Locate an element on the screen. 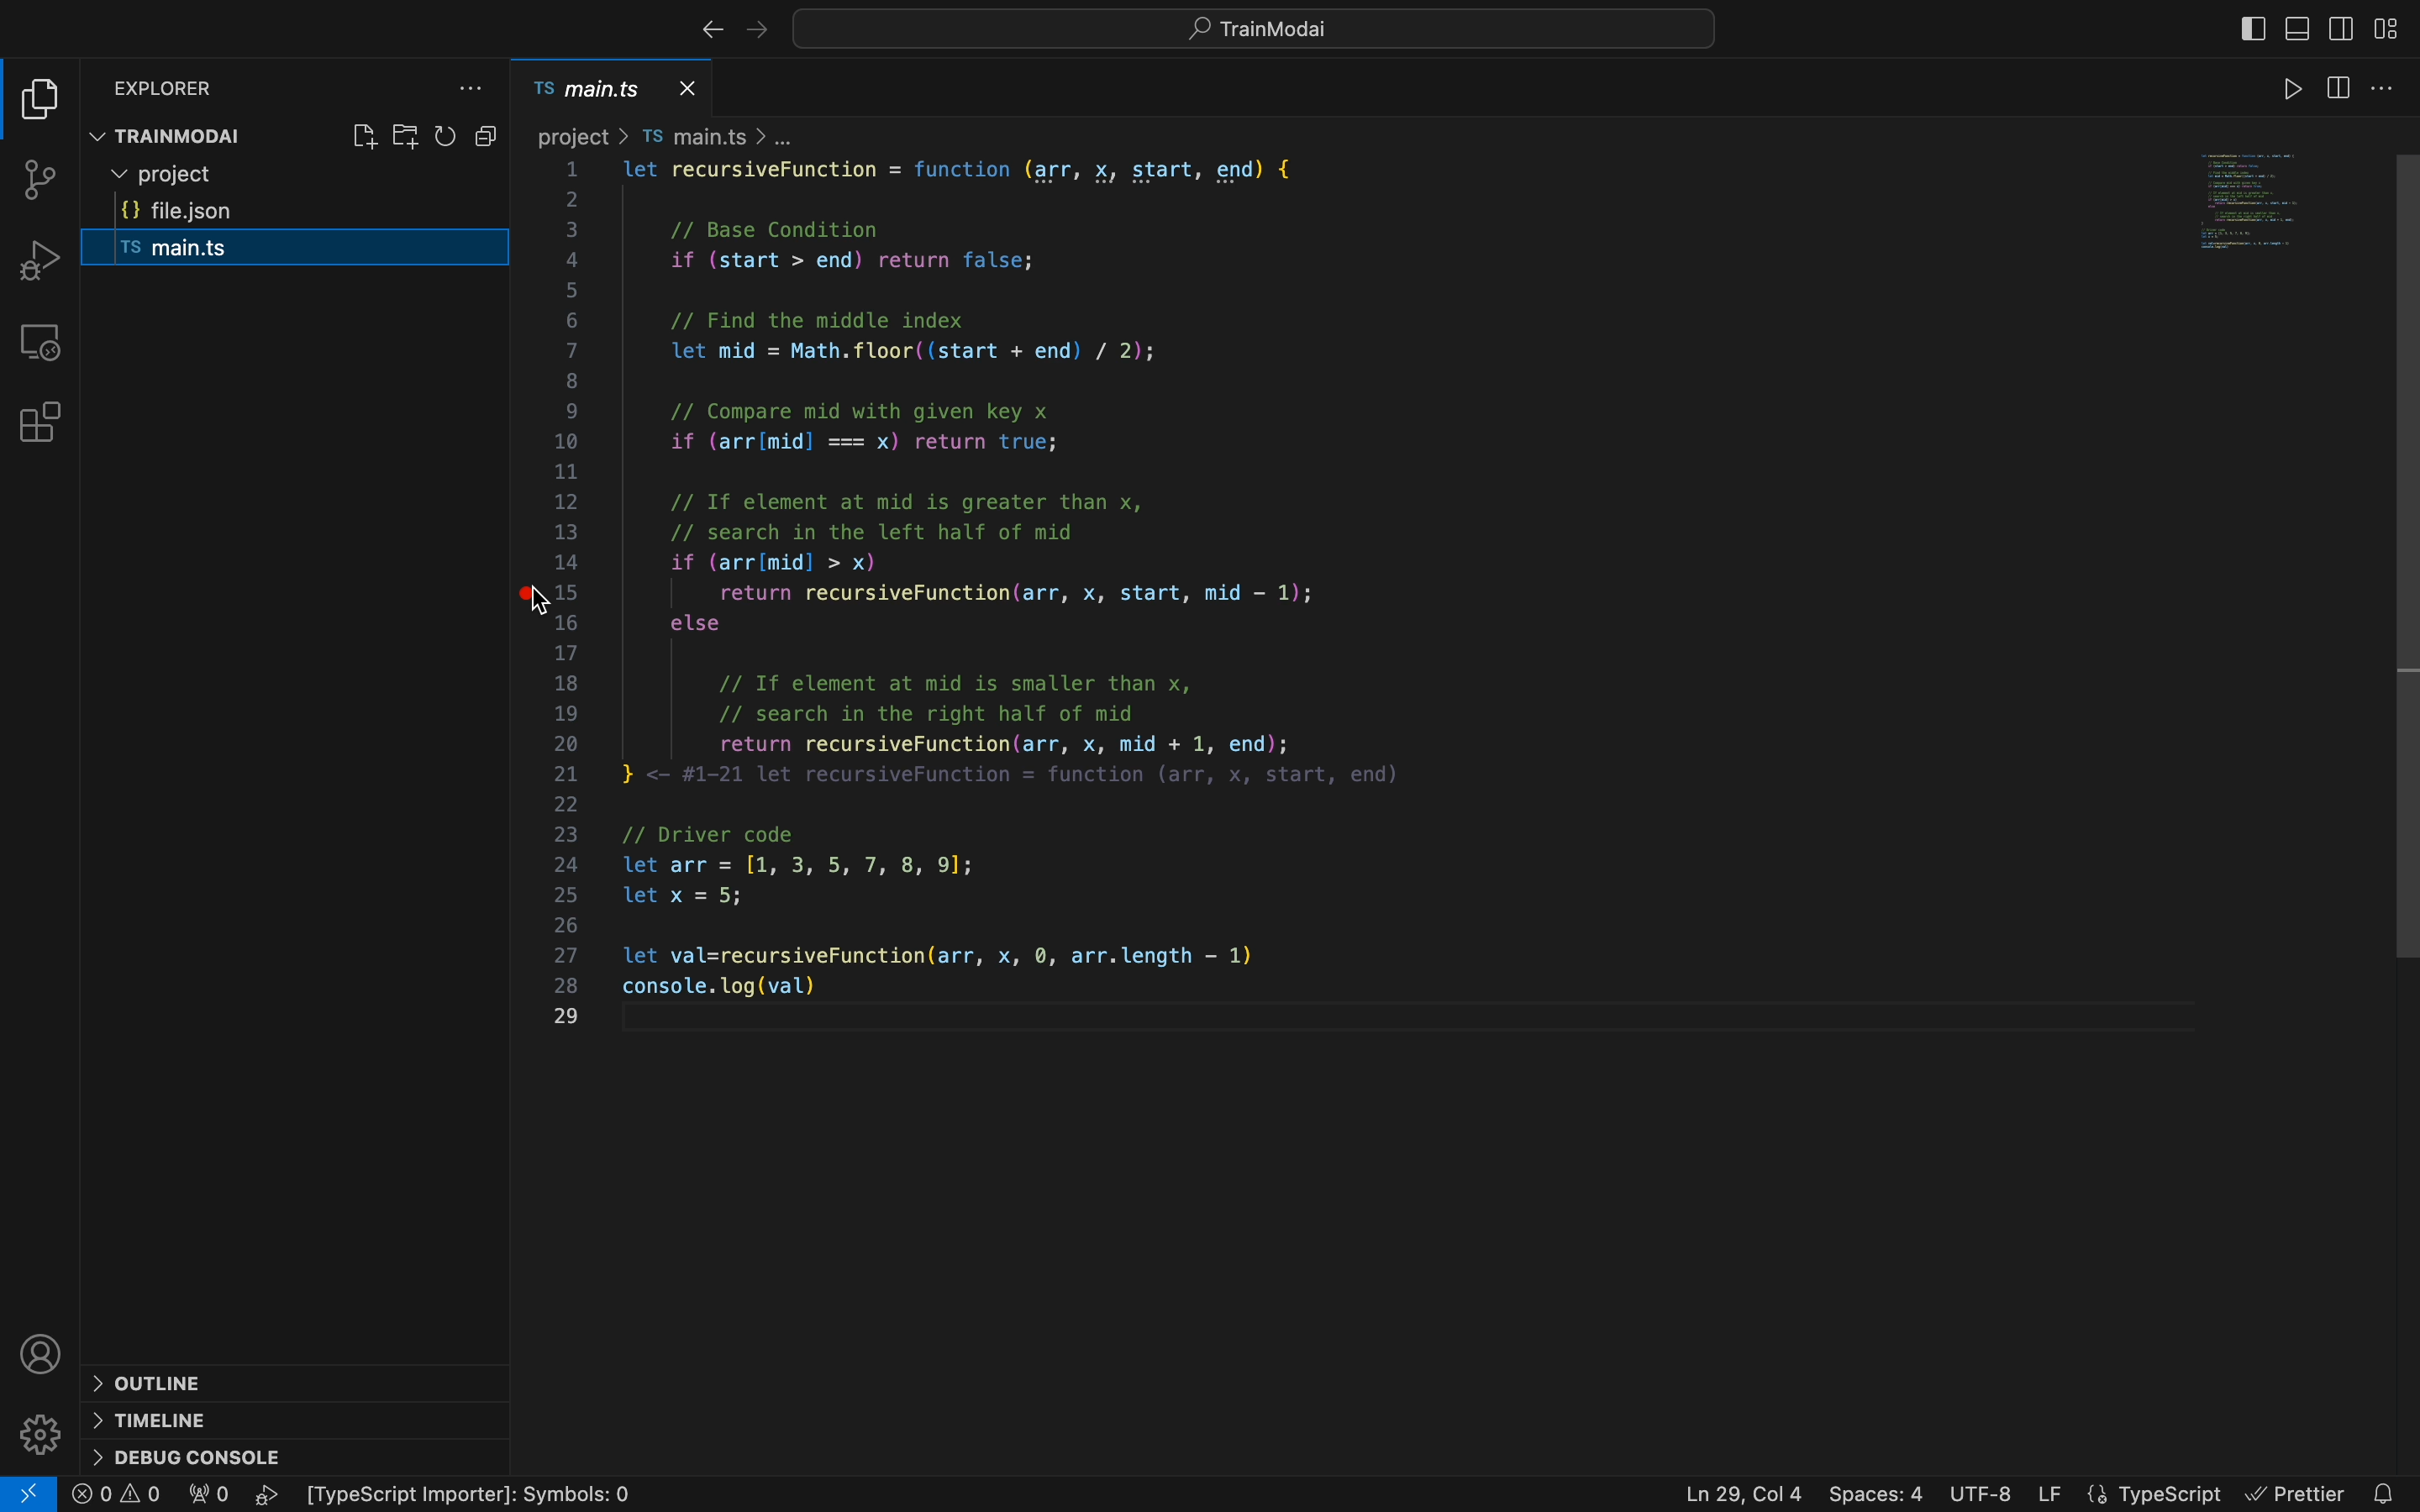  TypeScript is located at coordinates (2158, 1486).